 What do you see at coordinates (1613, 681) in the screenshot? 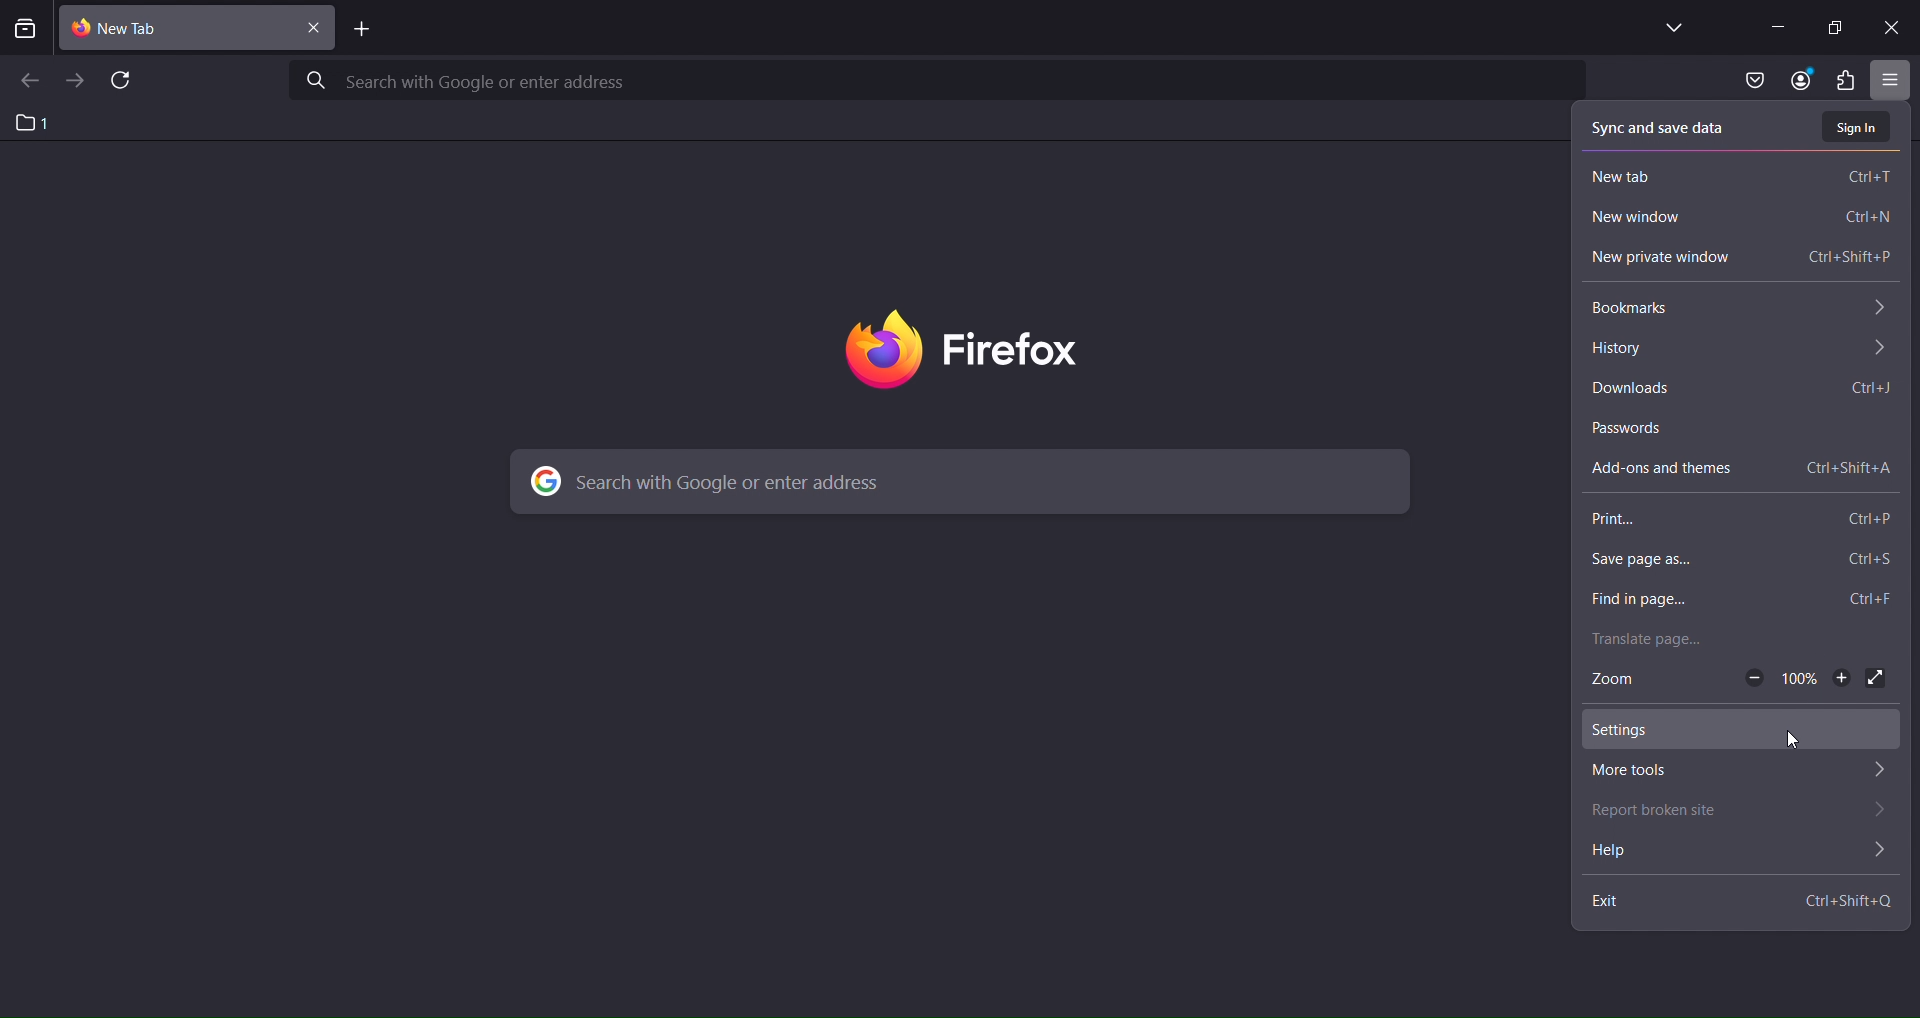
I see `zoom` at bounding box center [1613, 681].